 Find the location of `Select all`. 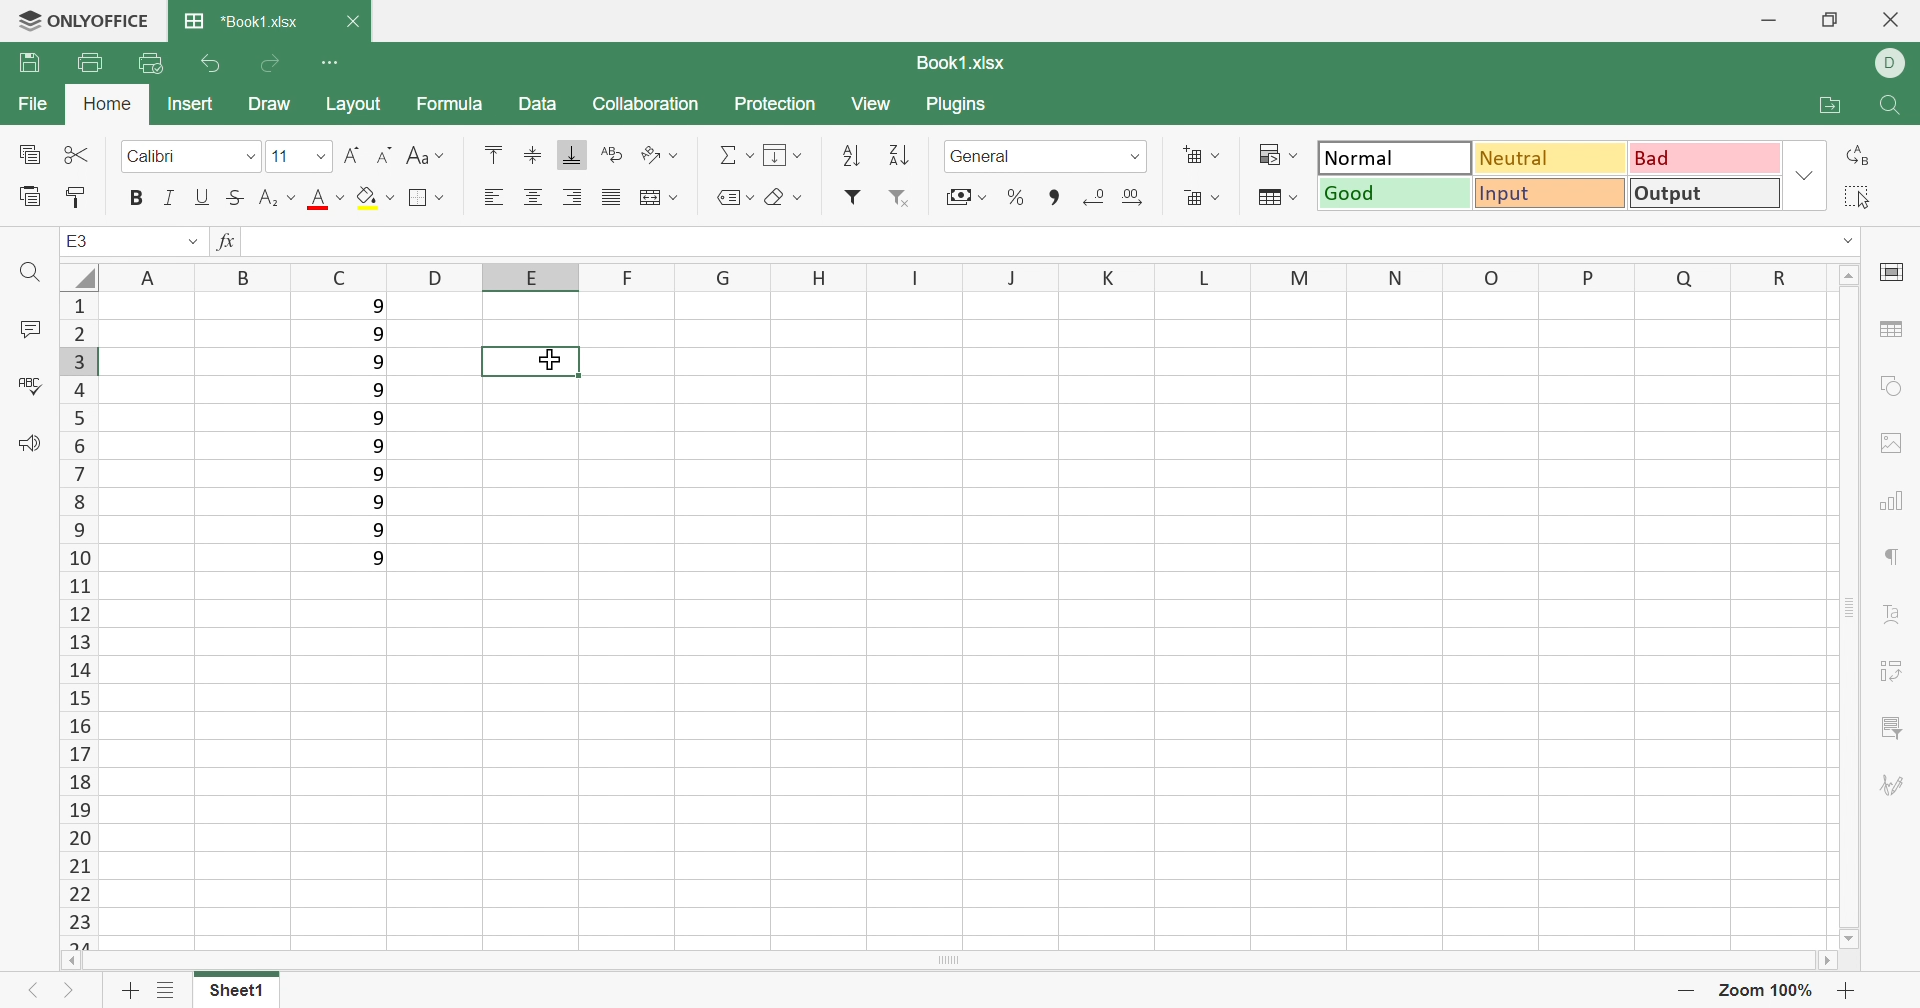

Select all is located at coordinates (1857, 194).